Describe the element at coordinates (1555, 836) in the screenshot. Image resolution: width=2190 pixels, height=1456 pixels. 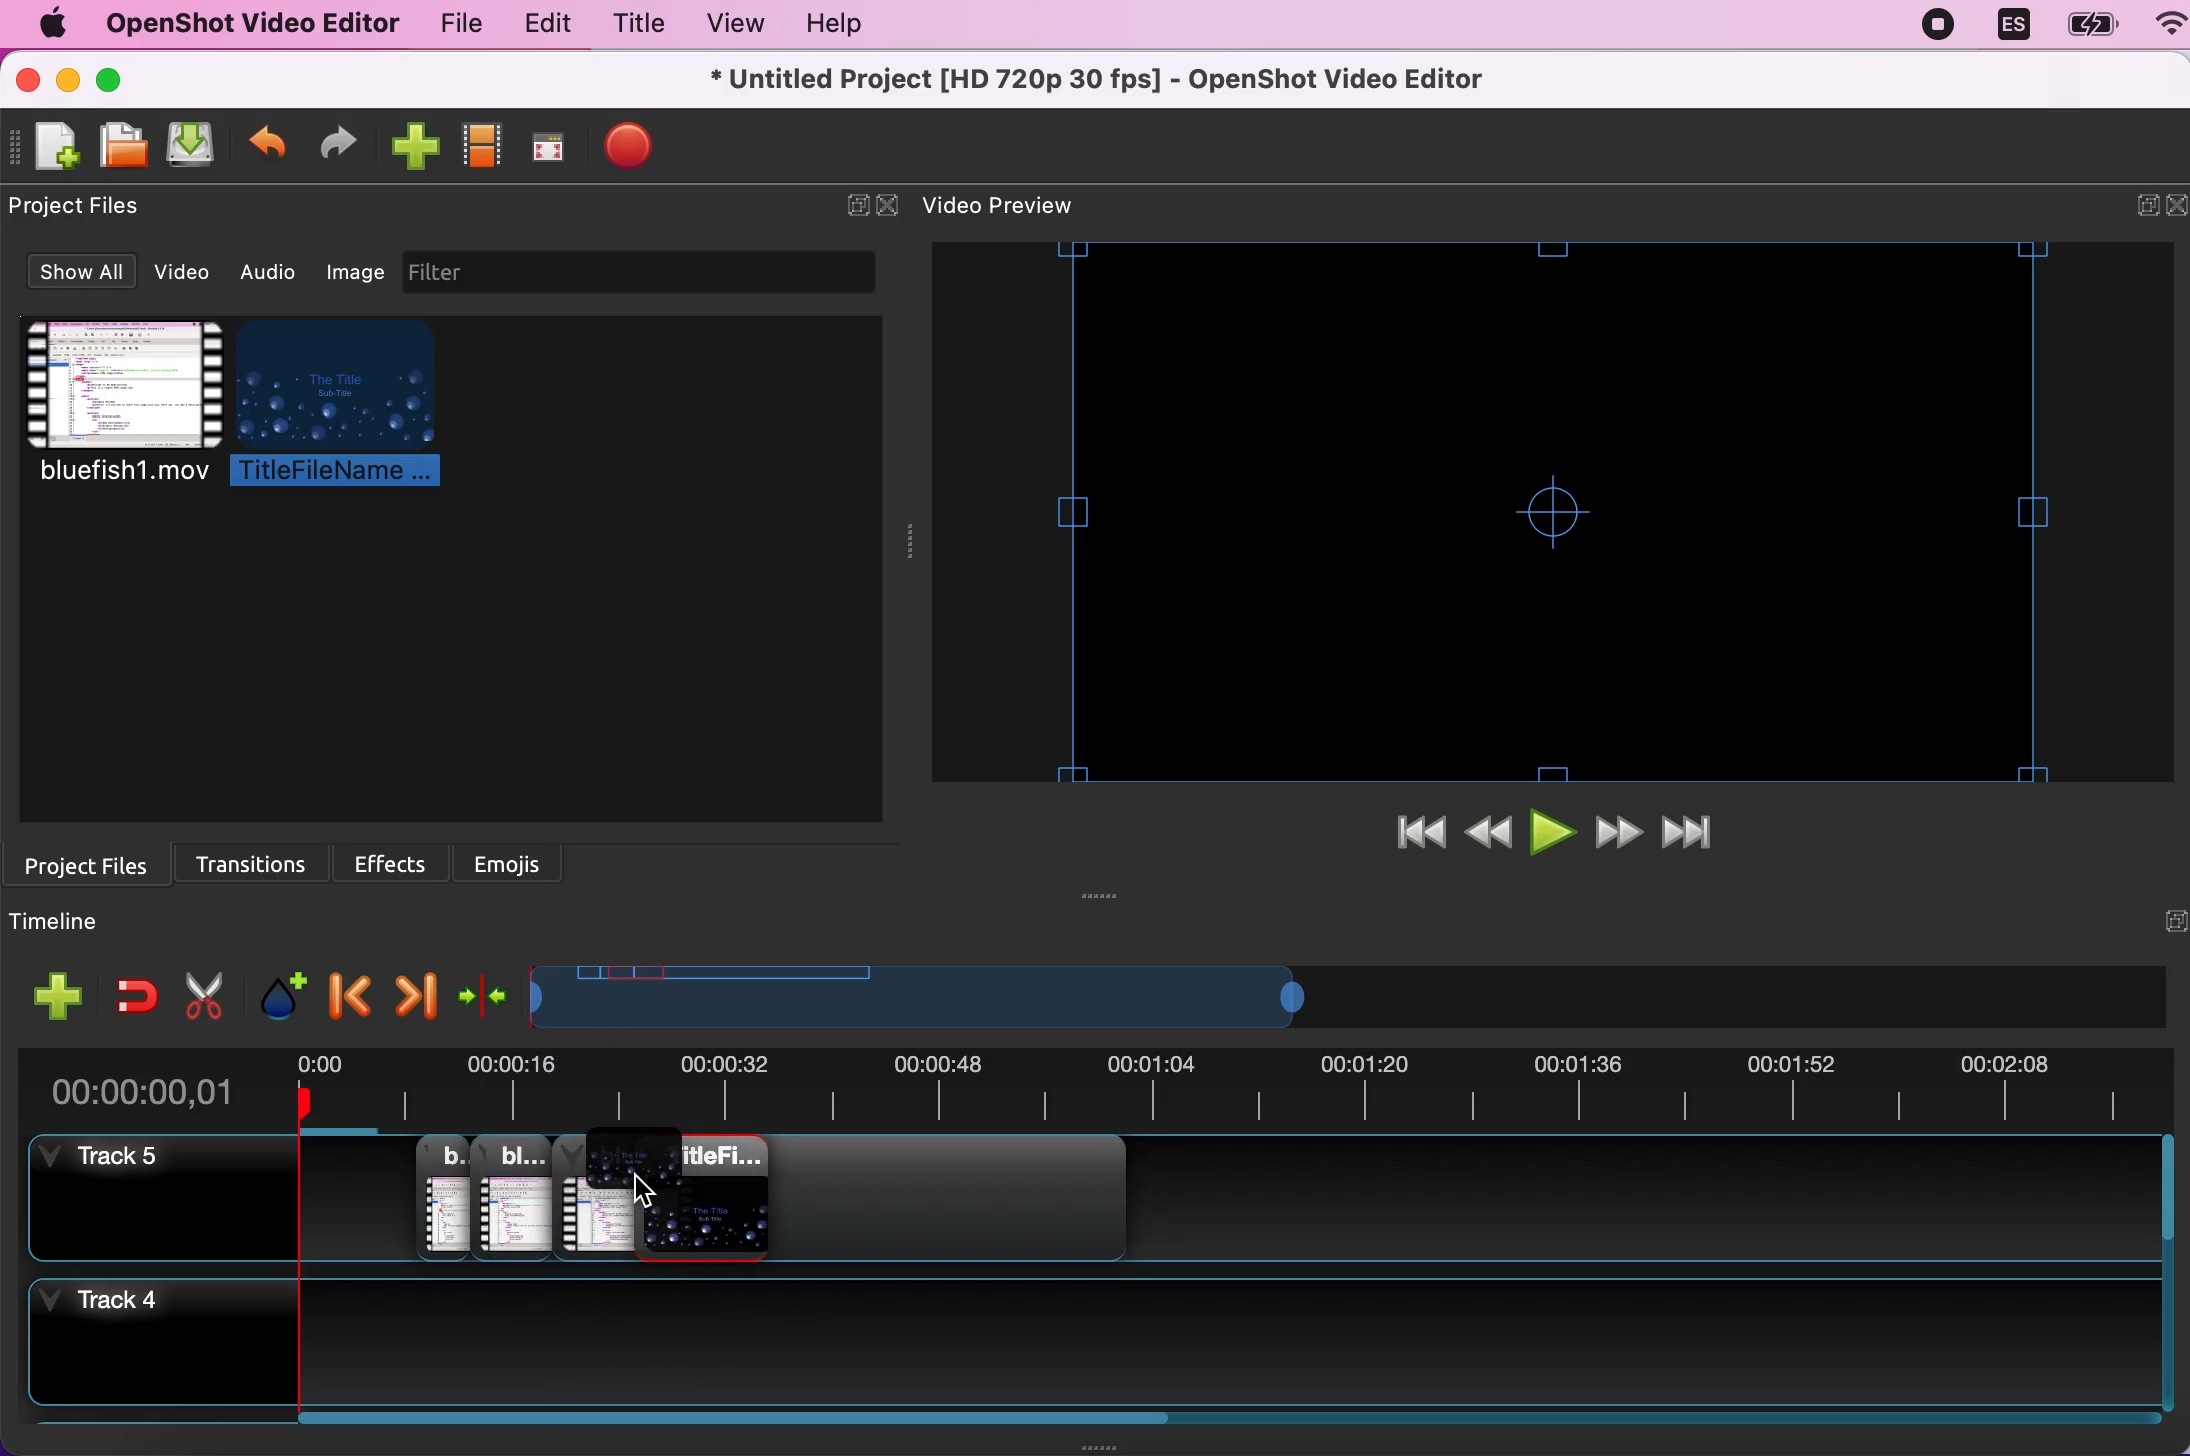
I see `play` at that location.